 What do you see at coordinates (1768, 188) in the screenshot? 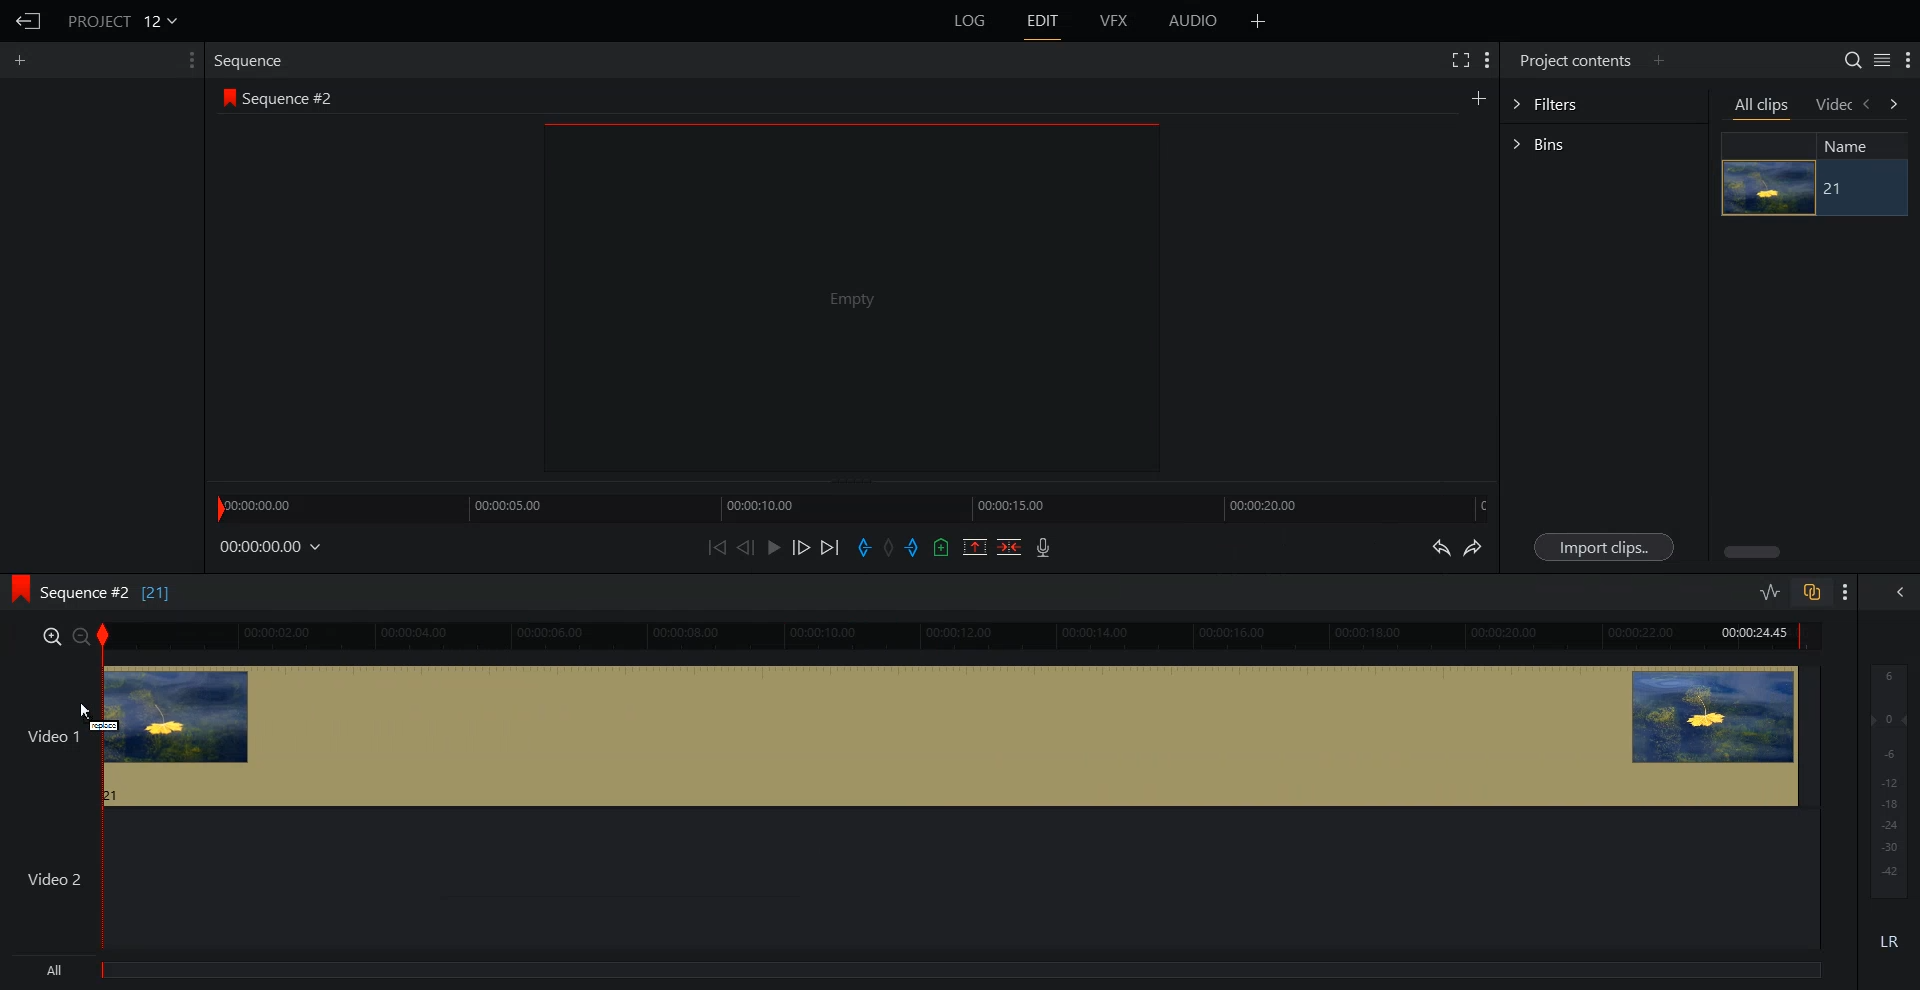
I see `image` at bounding box center [1768, 188].